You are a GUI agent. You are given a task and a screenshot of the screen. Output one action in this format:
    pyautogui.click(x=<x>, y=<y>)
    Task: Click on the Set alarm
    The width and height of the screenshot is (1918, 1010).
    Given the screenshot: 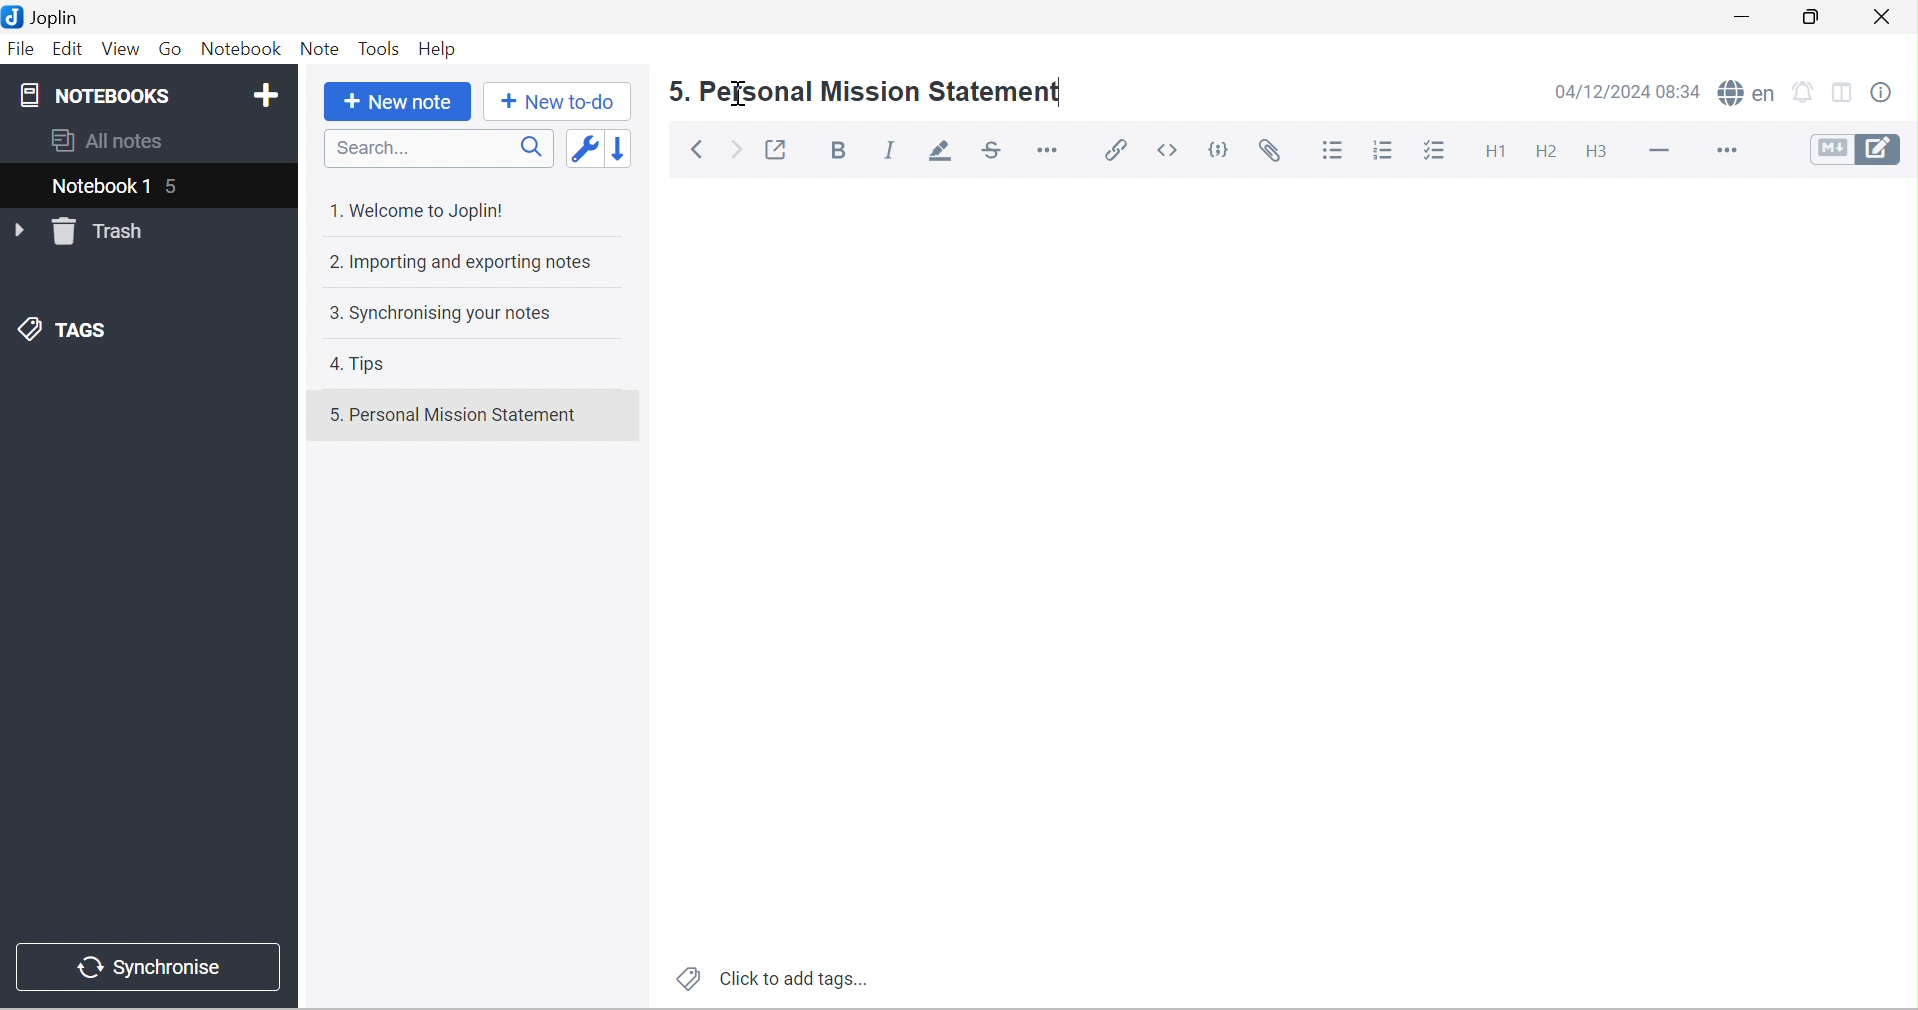 What is the action you would take?
    pyautogui.click(x=1805, y=94)
    